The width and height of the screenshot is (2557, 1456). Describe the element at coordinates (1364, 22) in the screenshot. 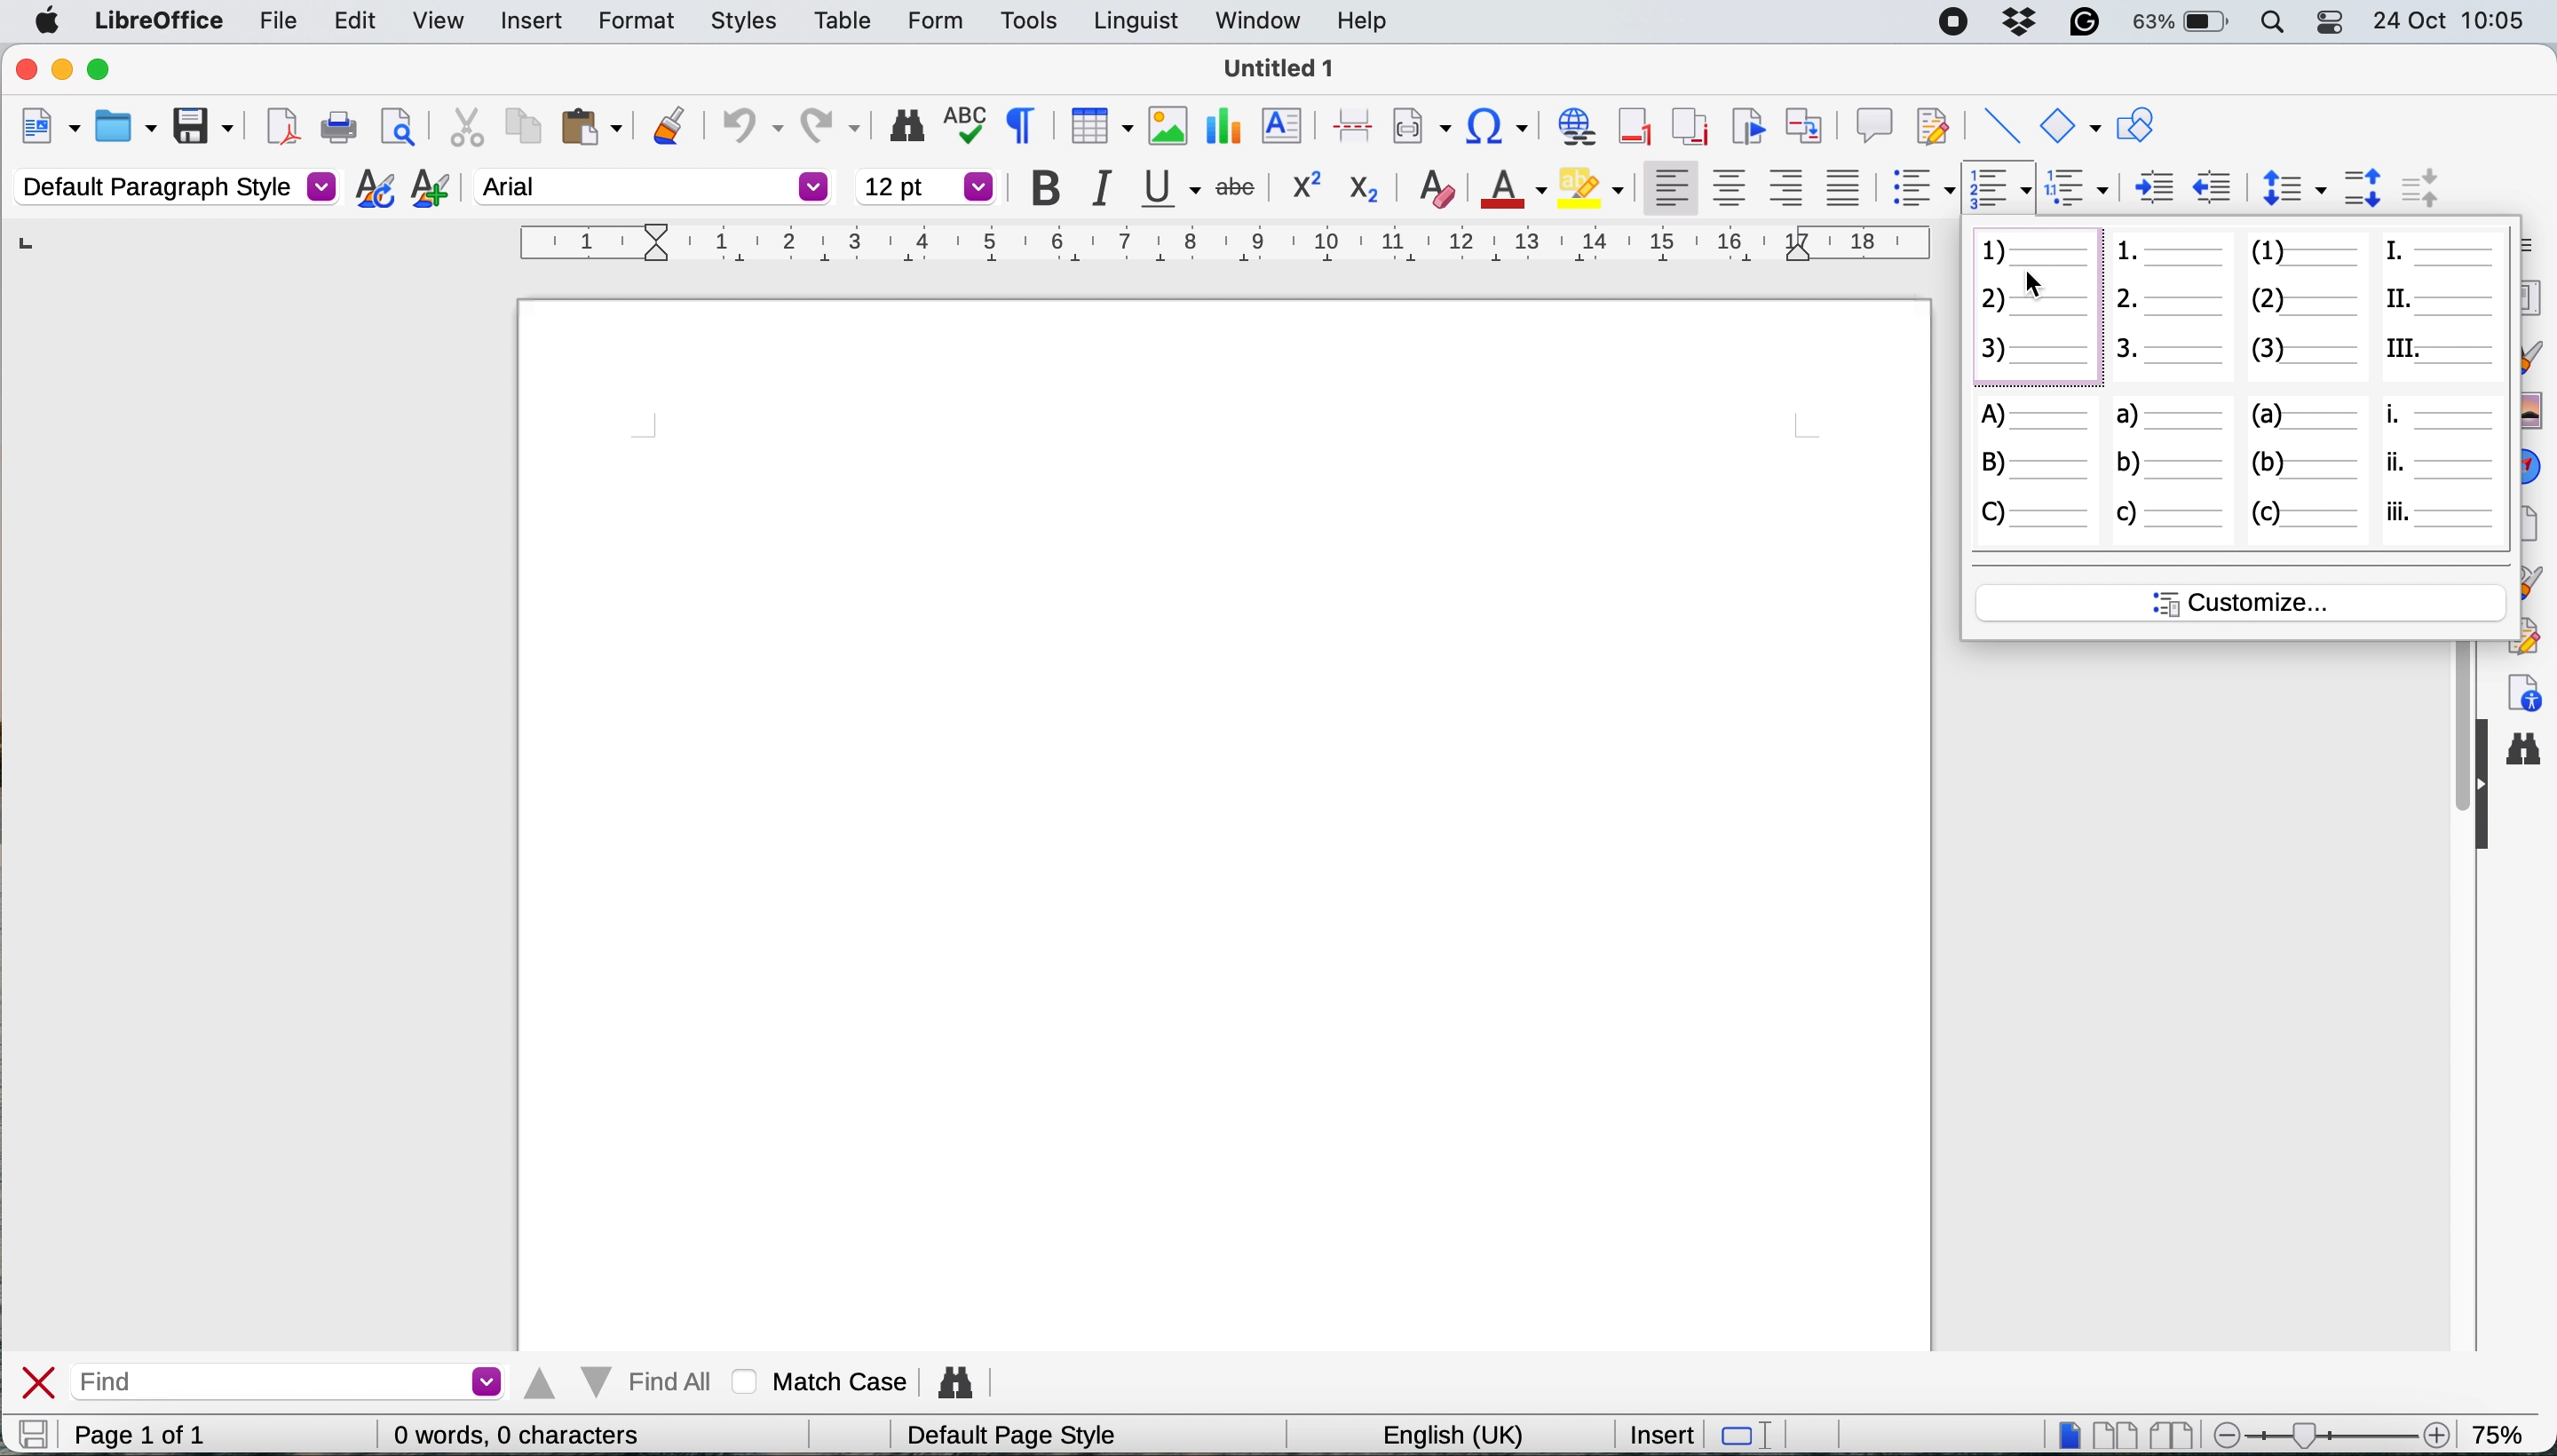

I see `help` at that location.